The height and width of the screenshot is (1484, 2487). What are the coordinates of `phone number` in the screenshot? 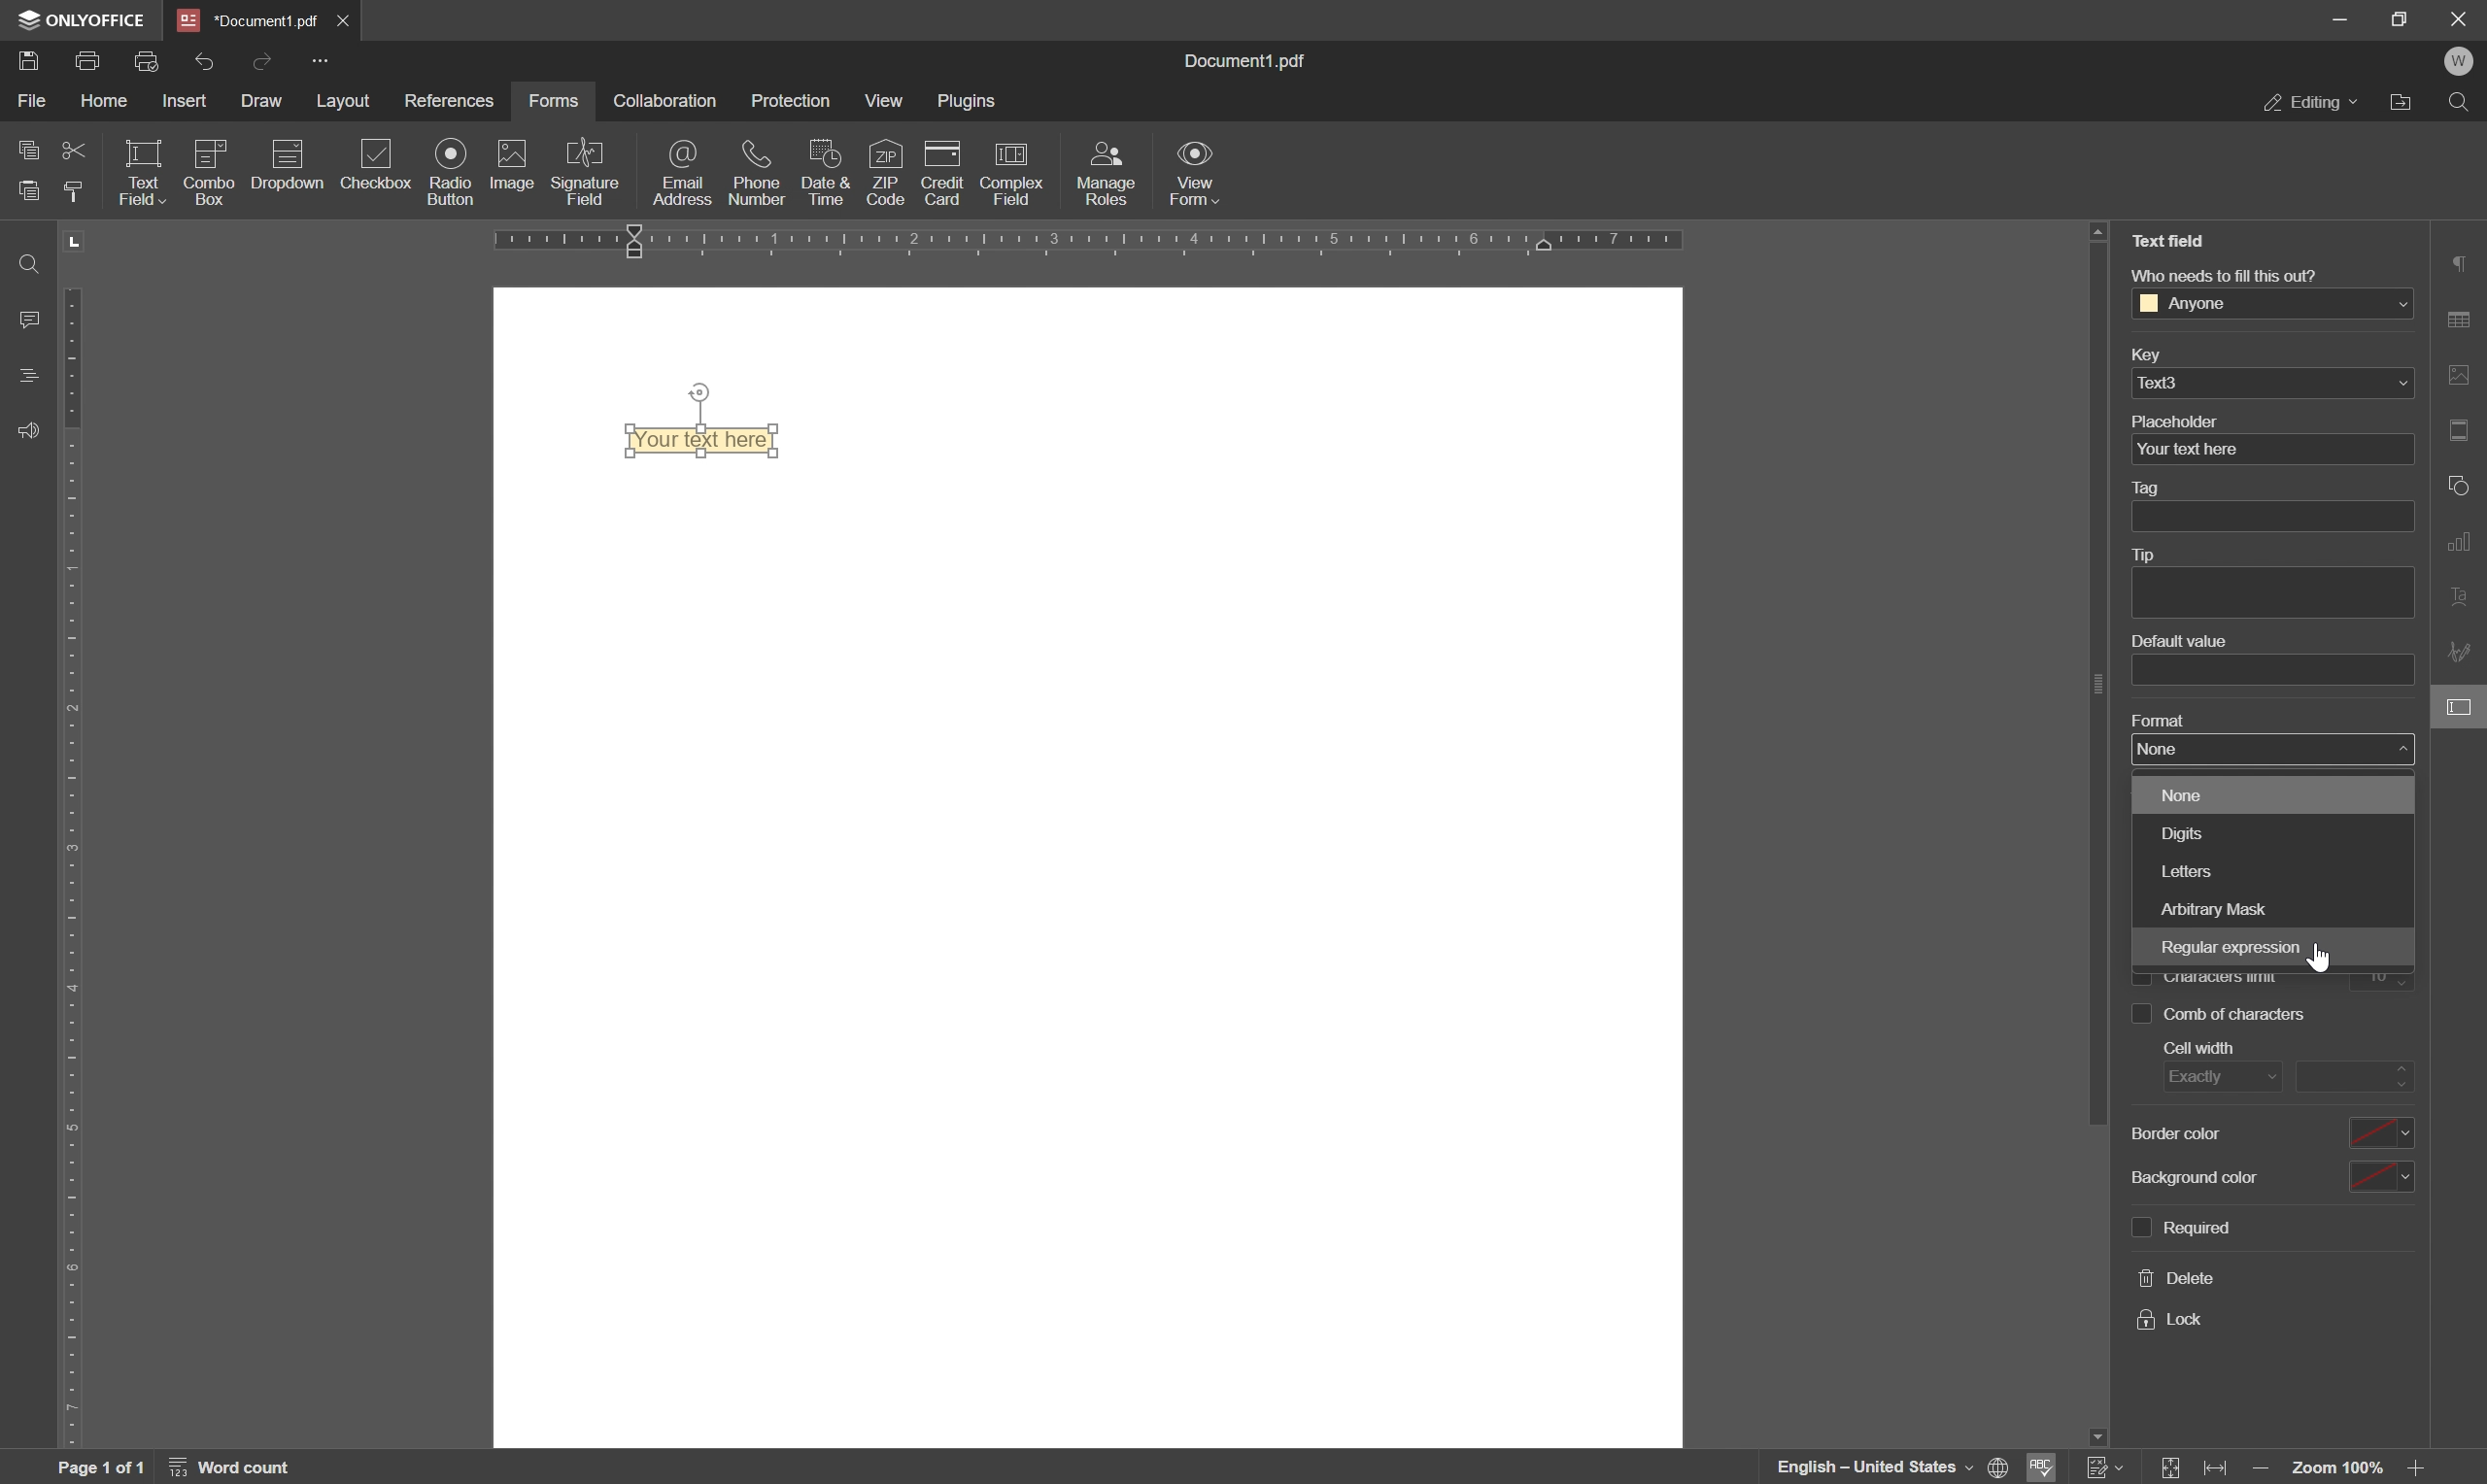 It's located at (760, 171).